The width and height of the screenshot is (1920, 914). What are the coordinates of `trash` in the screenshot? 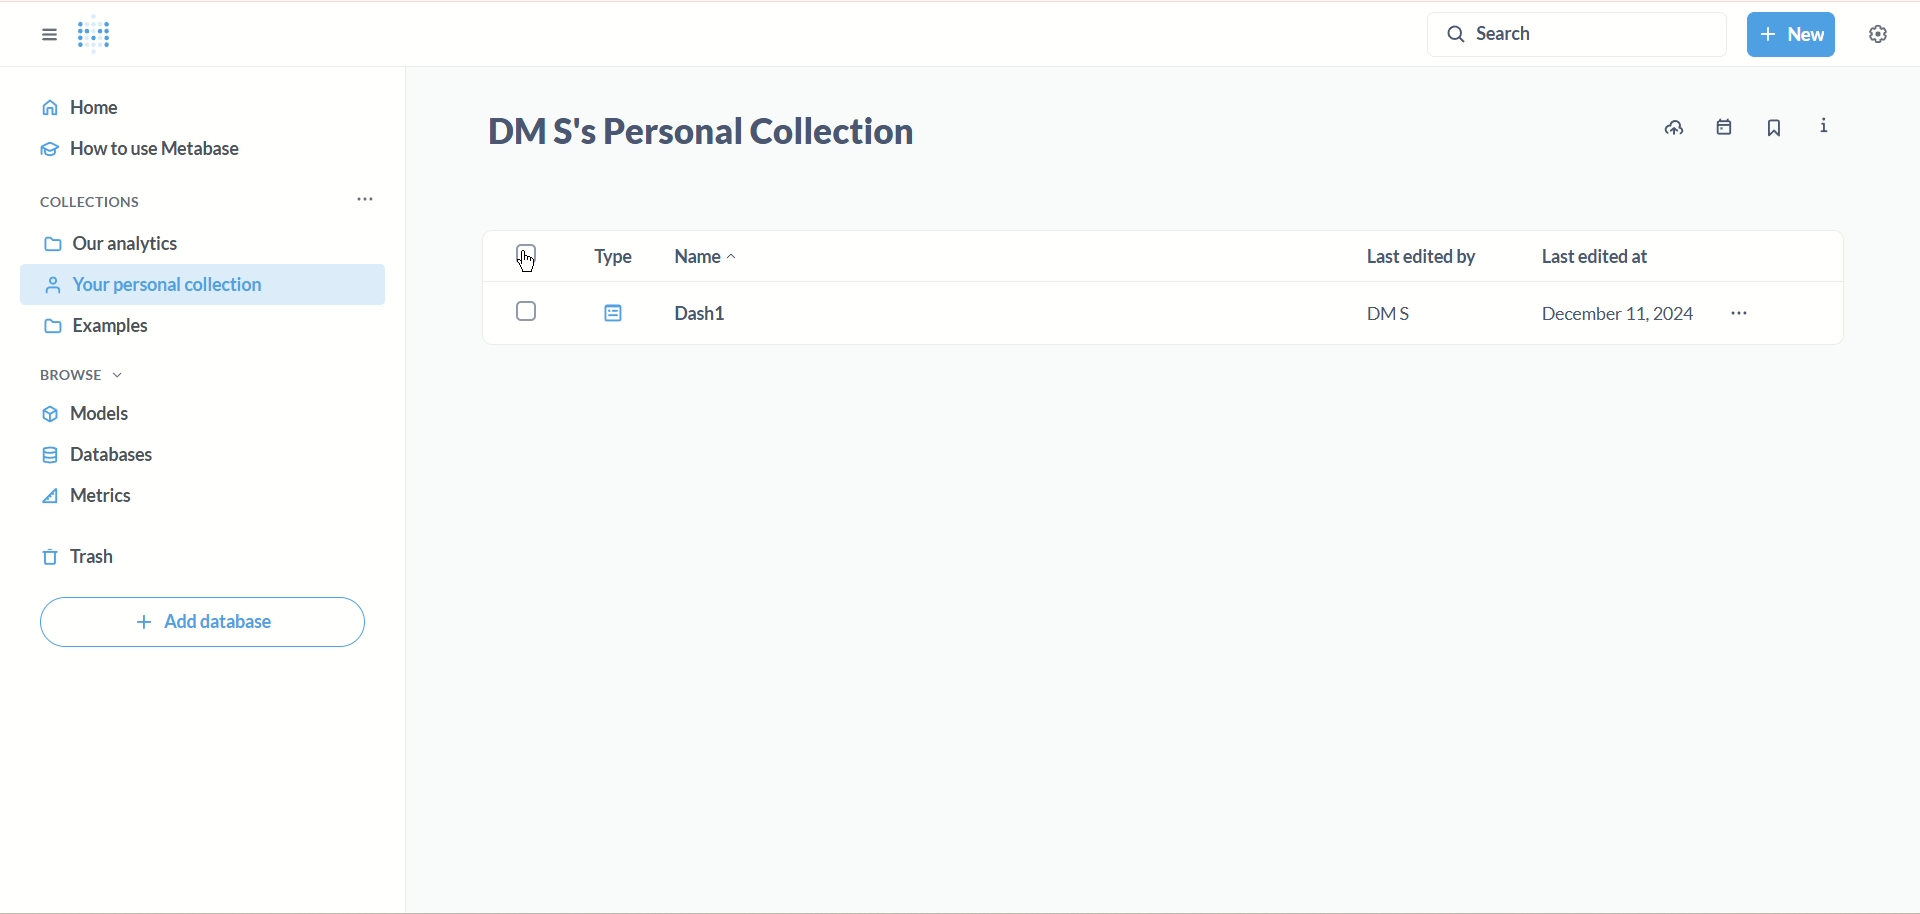 It's located at (82, 554).